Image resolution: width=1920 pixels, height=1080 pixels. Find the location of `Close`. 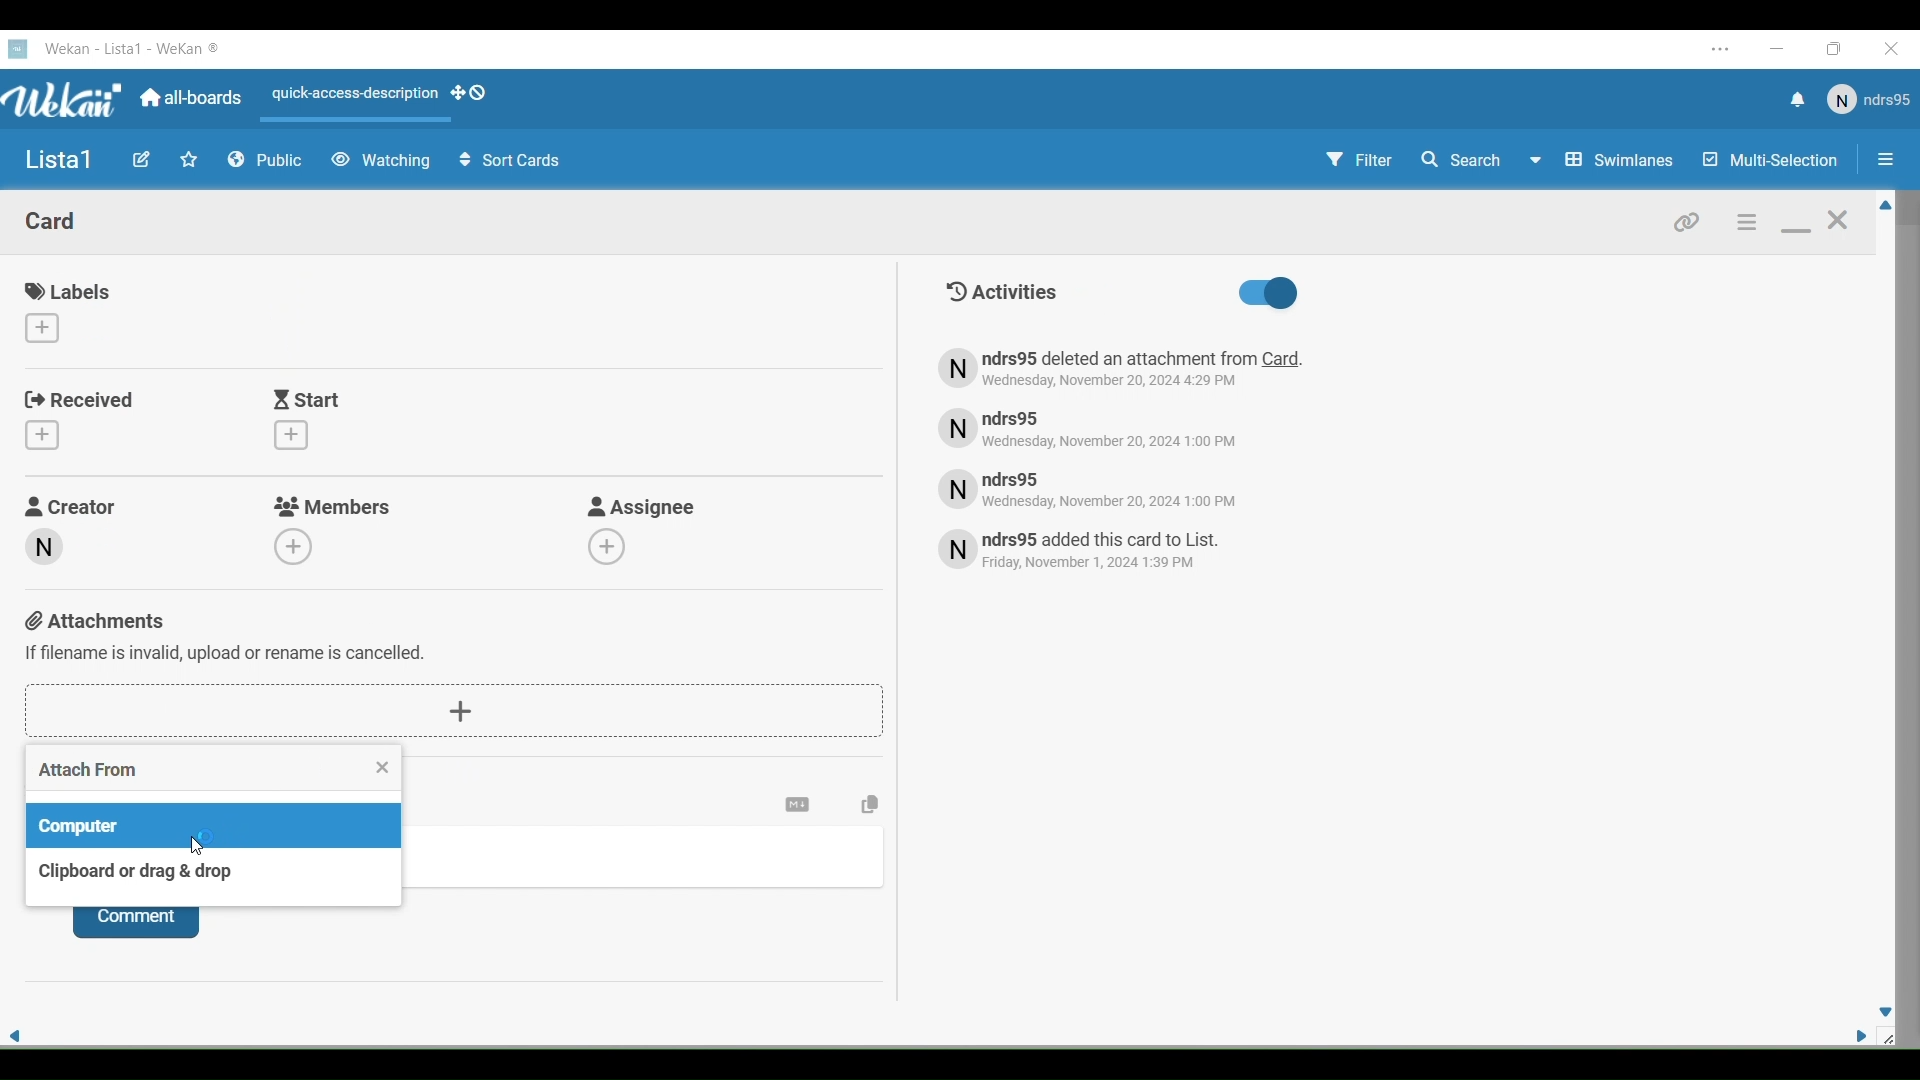

Close is located at coordinates (1896, 50).